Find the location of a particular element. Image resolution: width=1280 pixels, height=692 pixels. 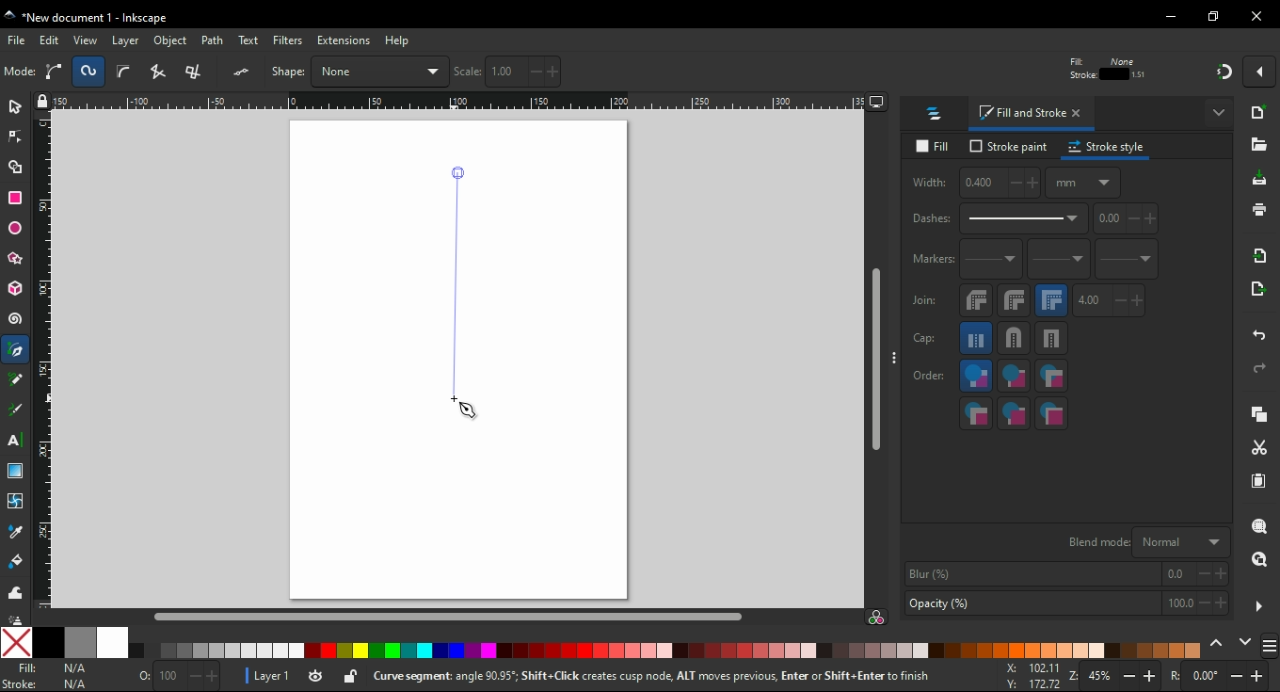

filters is located at coordinates (289, 42).